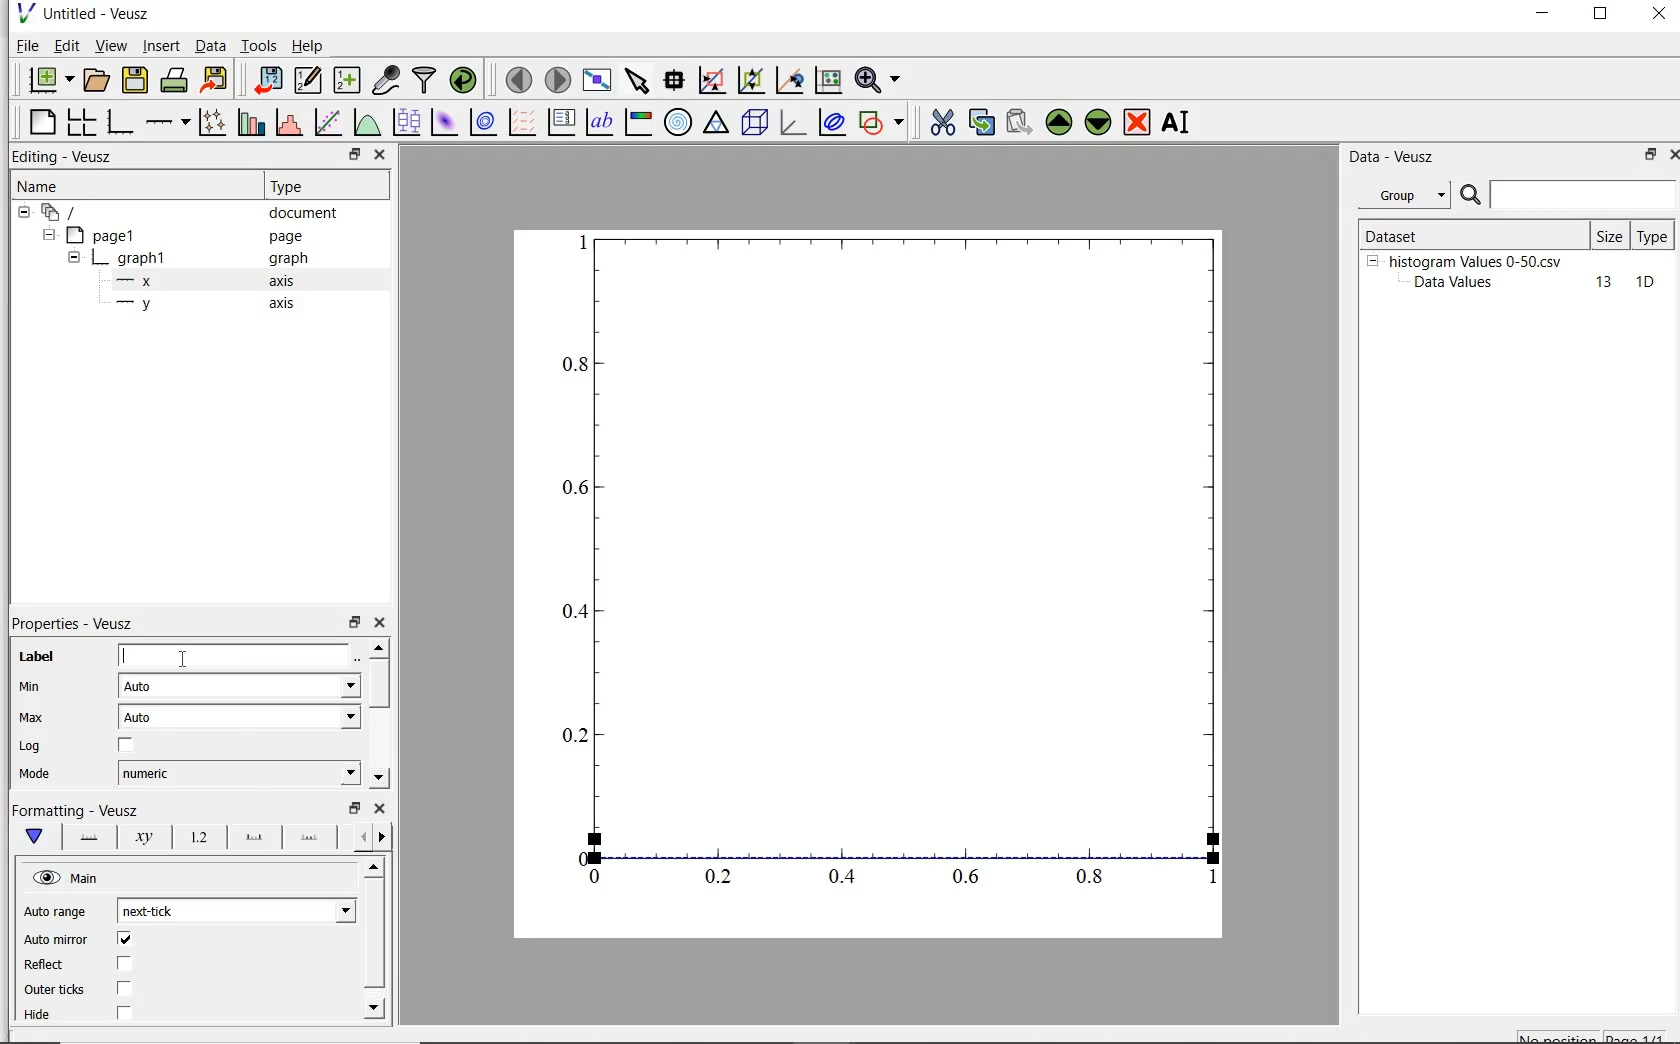 The height and width of the screenshot is (1044, 1680). Describe the element at coordinates (1609, 236) in the screenshot. I see `size` at that location.